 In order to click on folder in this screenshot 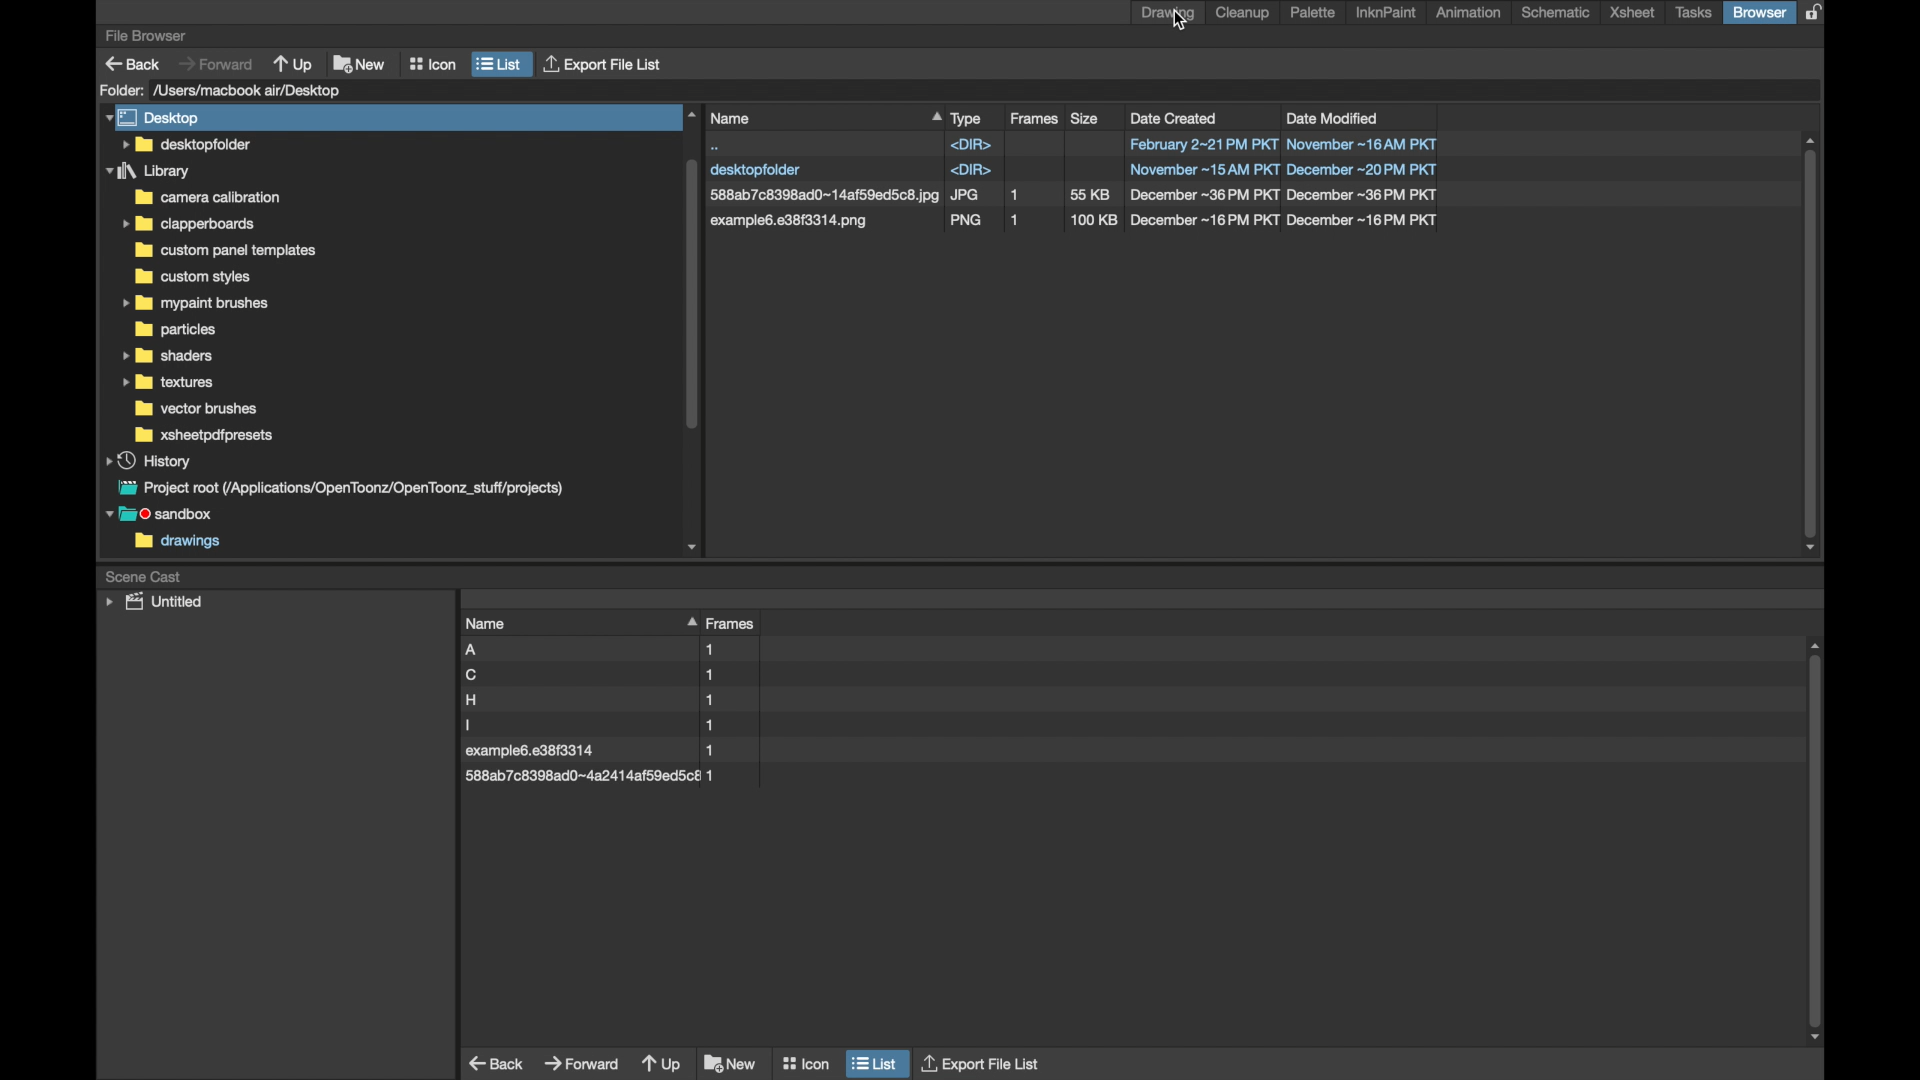, I will do `click(167, 355)`.